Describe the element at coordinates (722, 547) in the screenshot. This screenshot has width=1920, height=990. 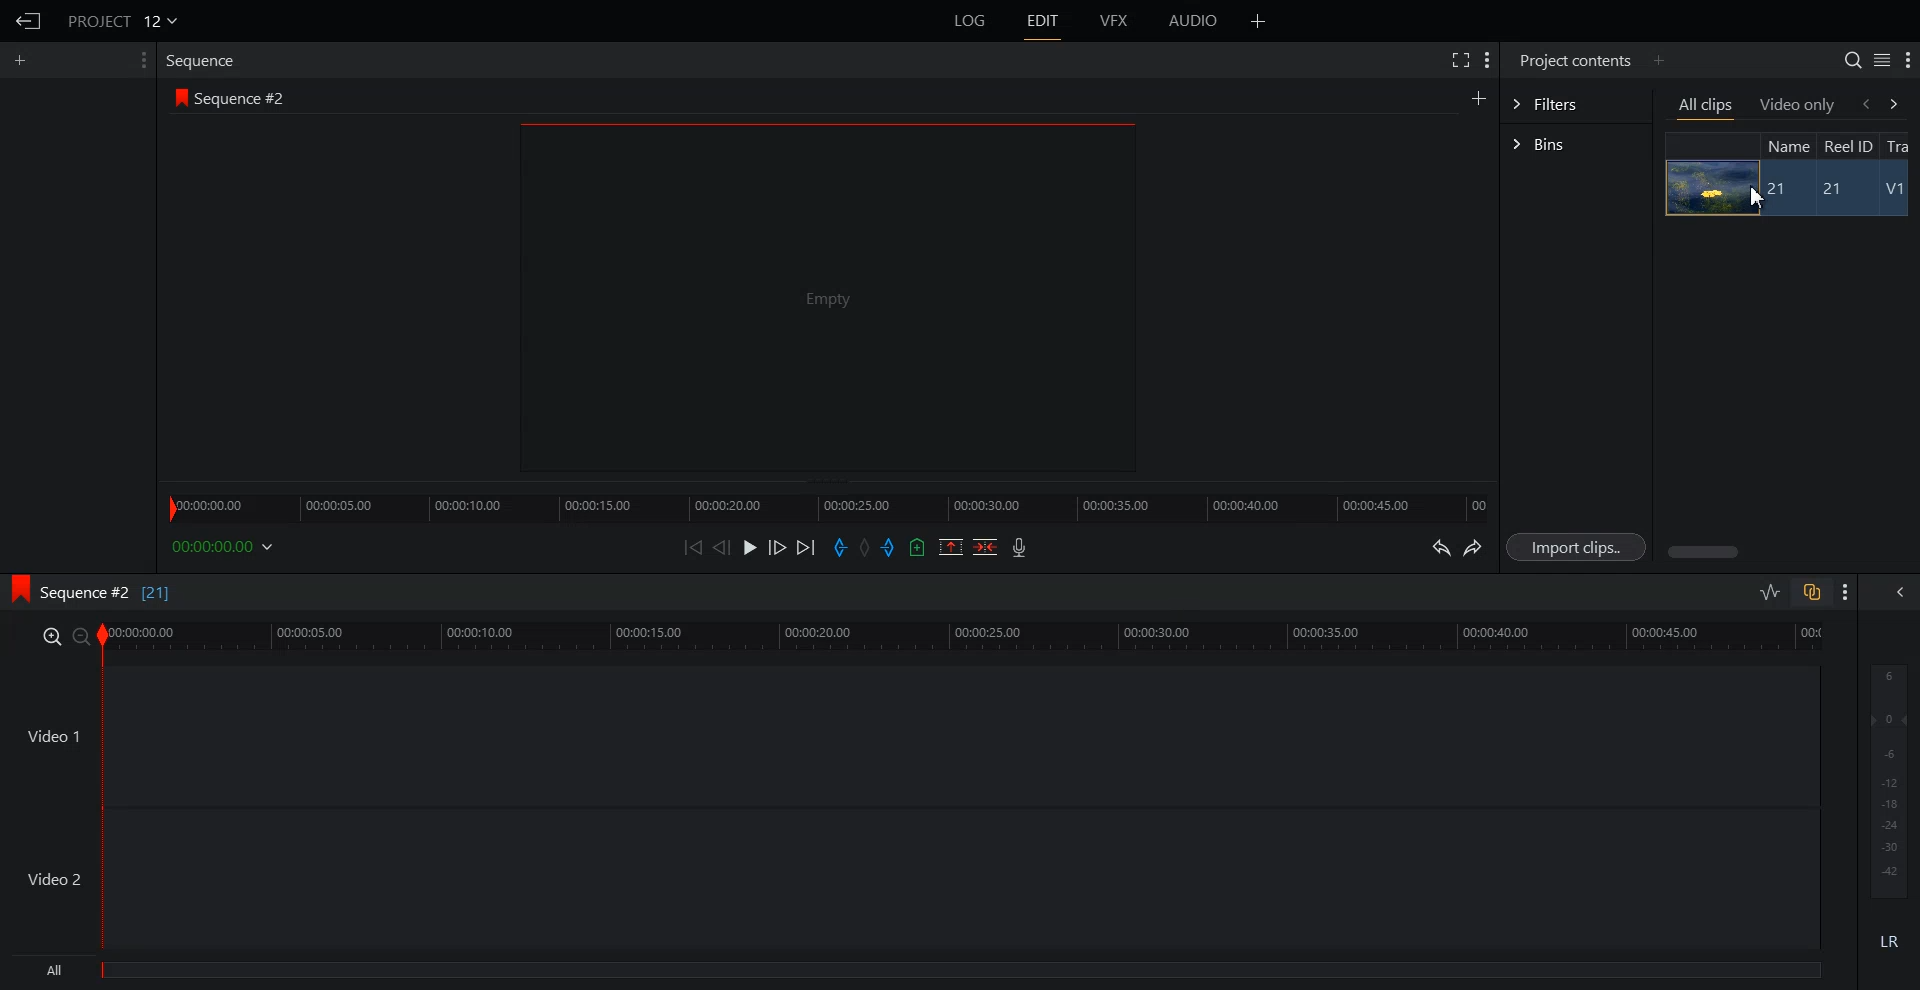
I see `Nurse one frame back` at that location.